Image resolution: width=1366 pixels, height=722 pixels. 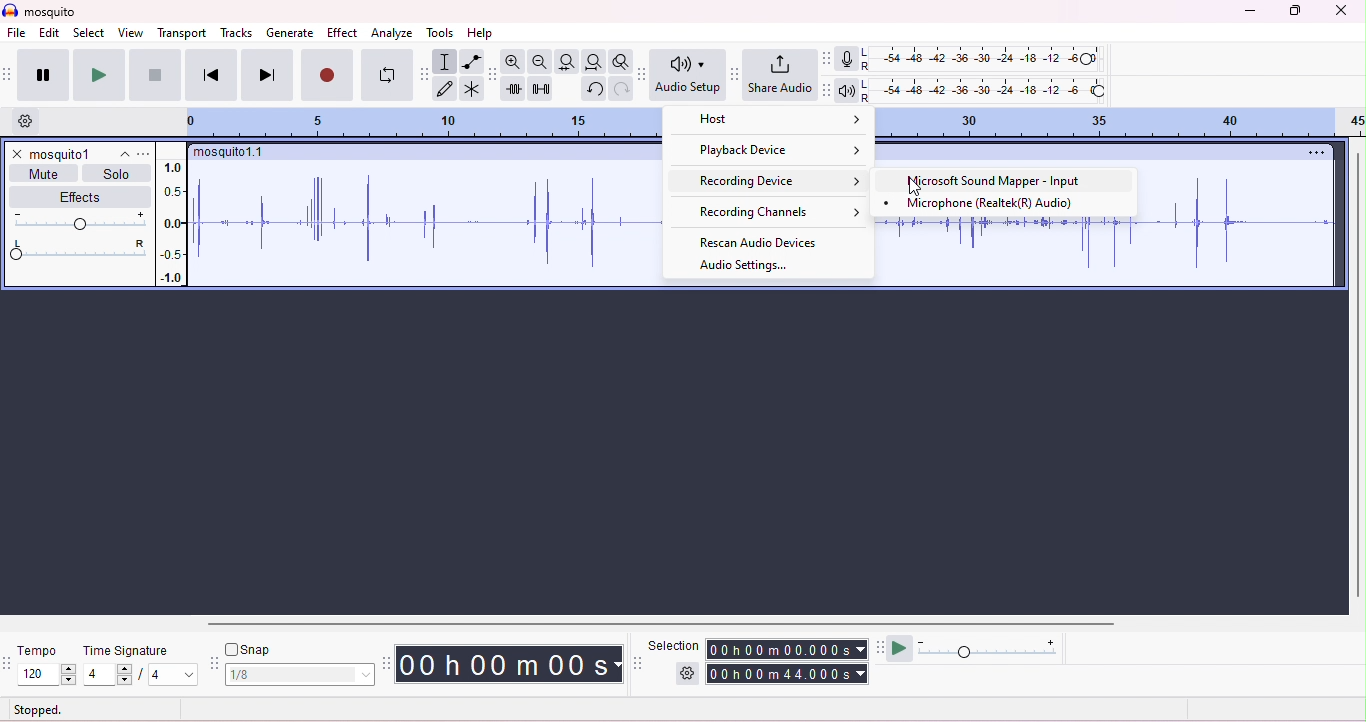 What do you see at coordinates (620, 88) in the screenshot?
I see `redo` at bounding box center [620, 88].